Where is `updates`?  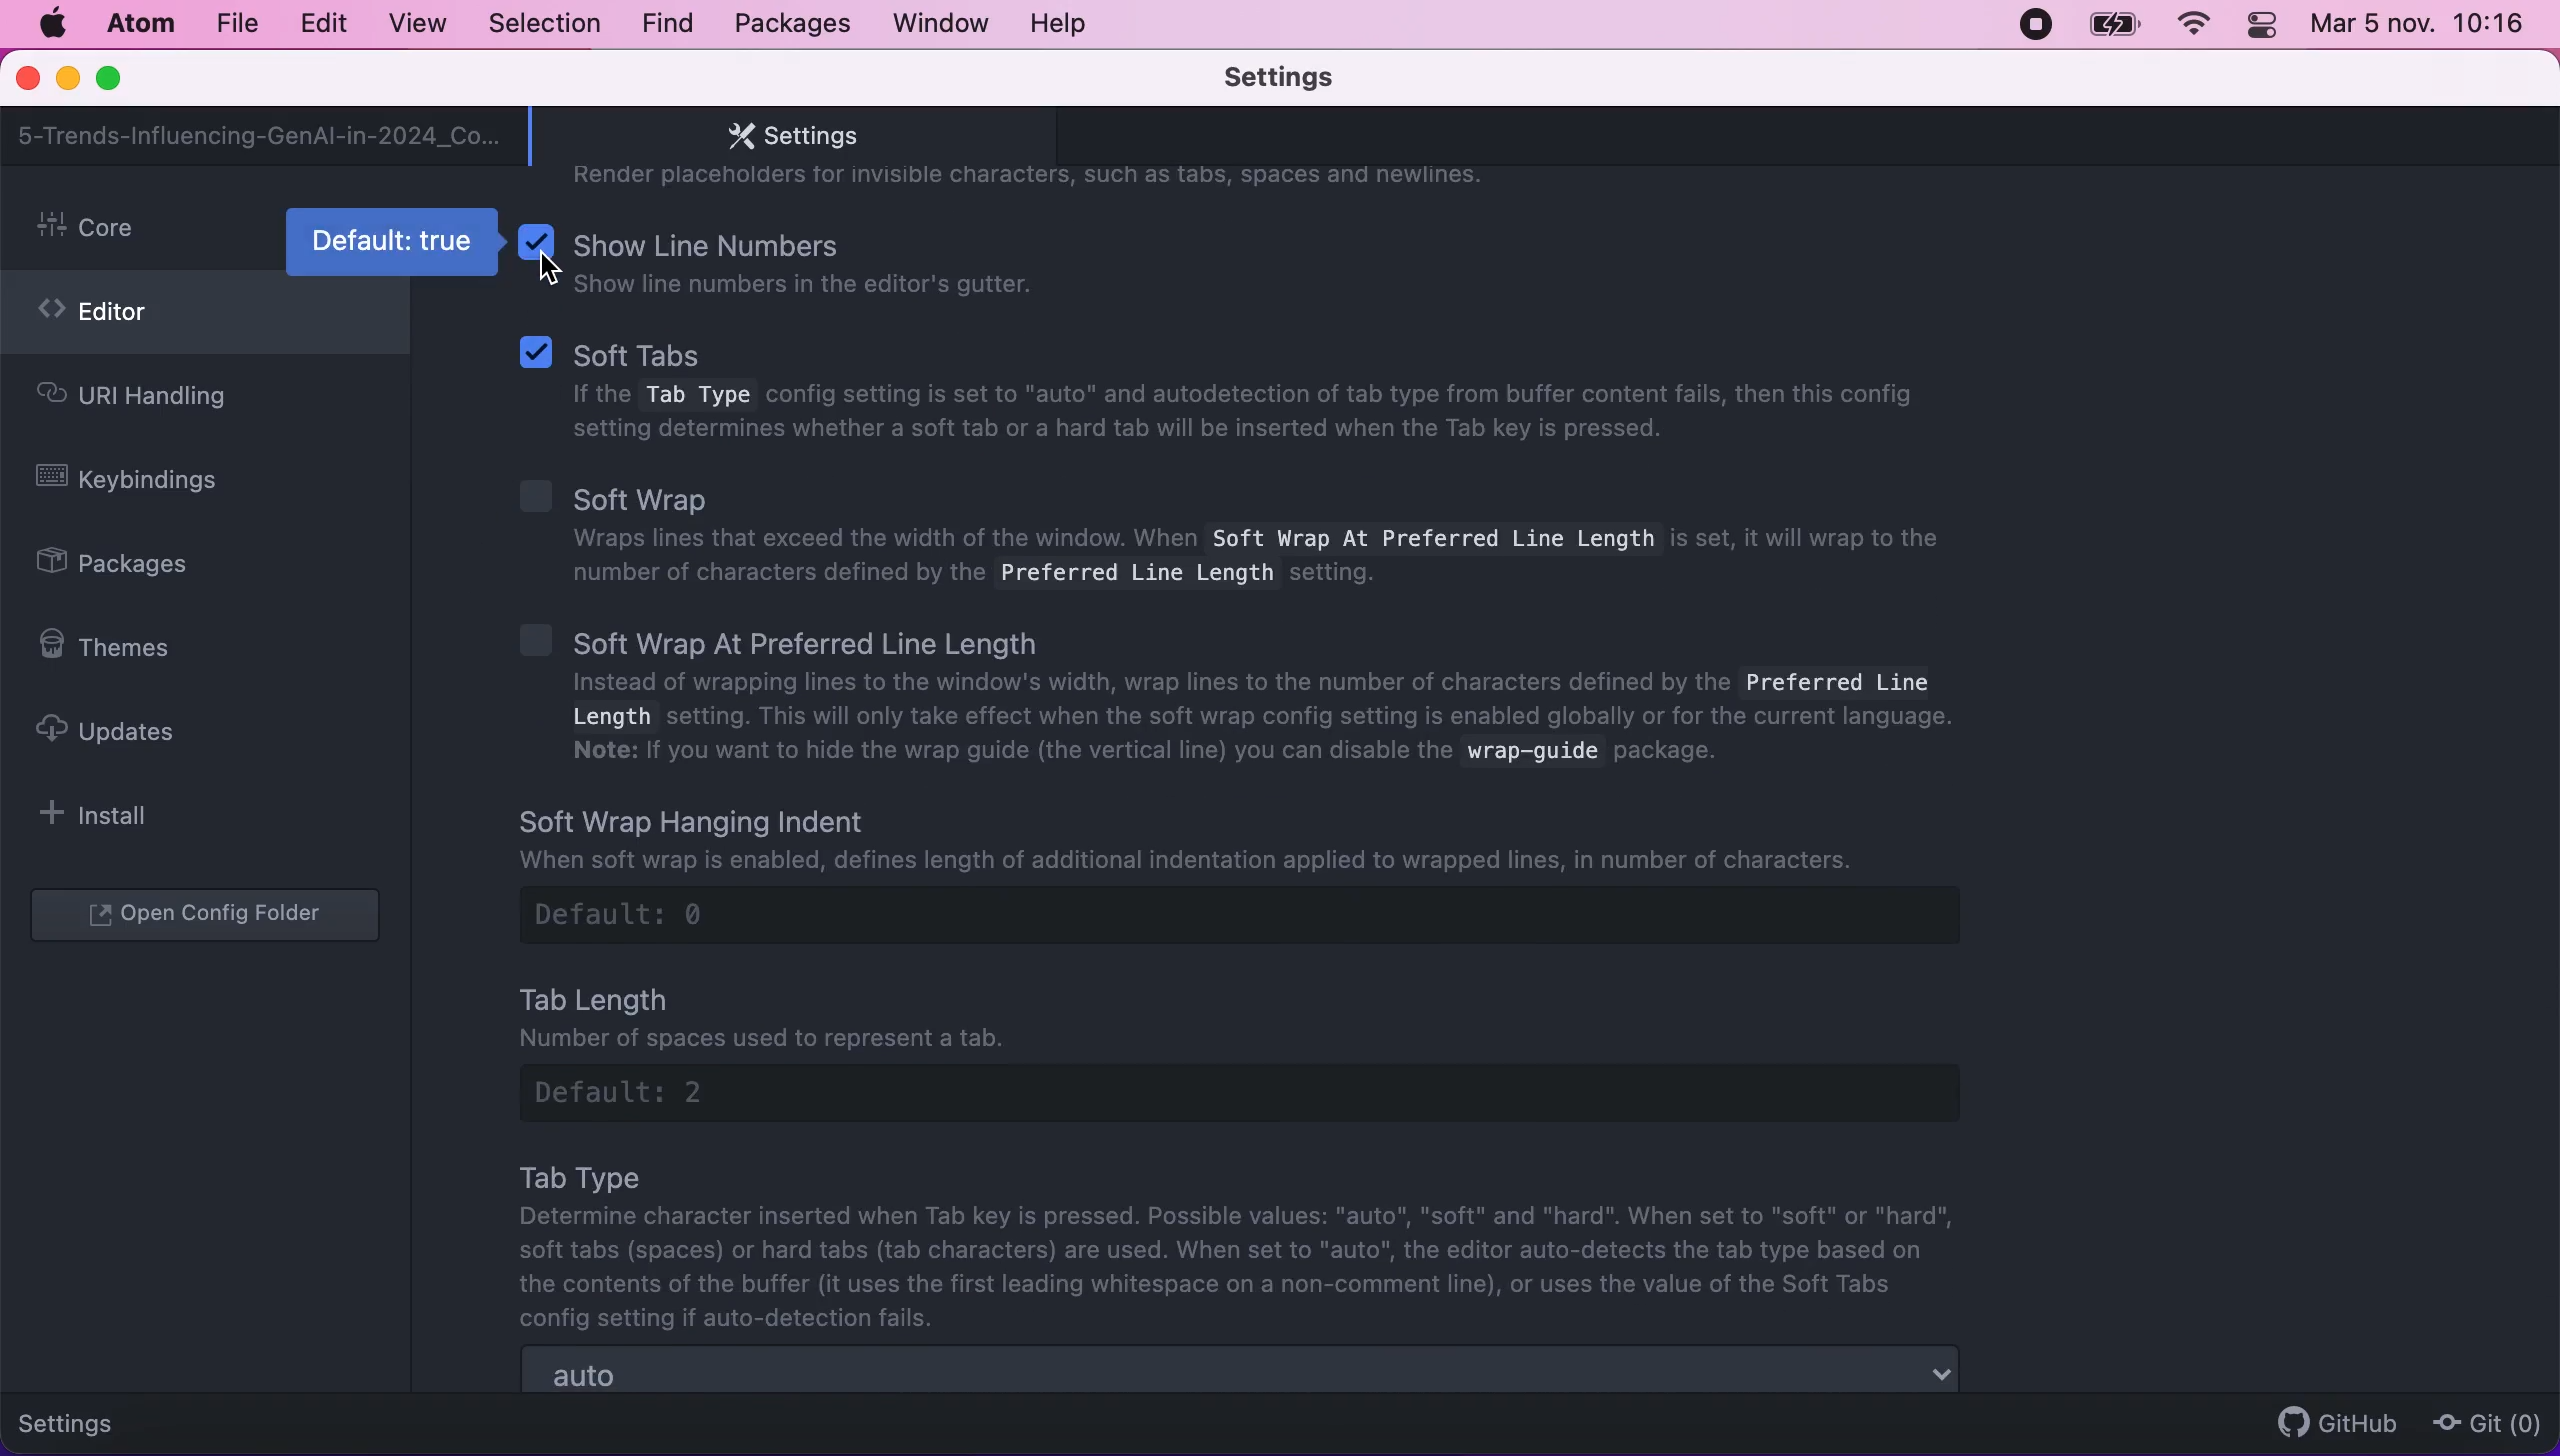 updates is located at coordinates (125, 730).